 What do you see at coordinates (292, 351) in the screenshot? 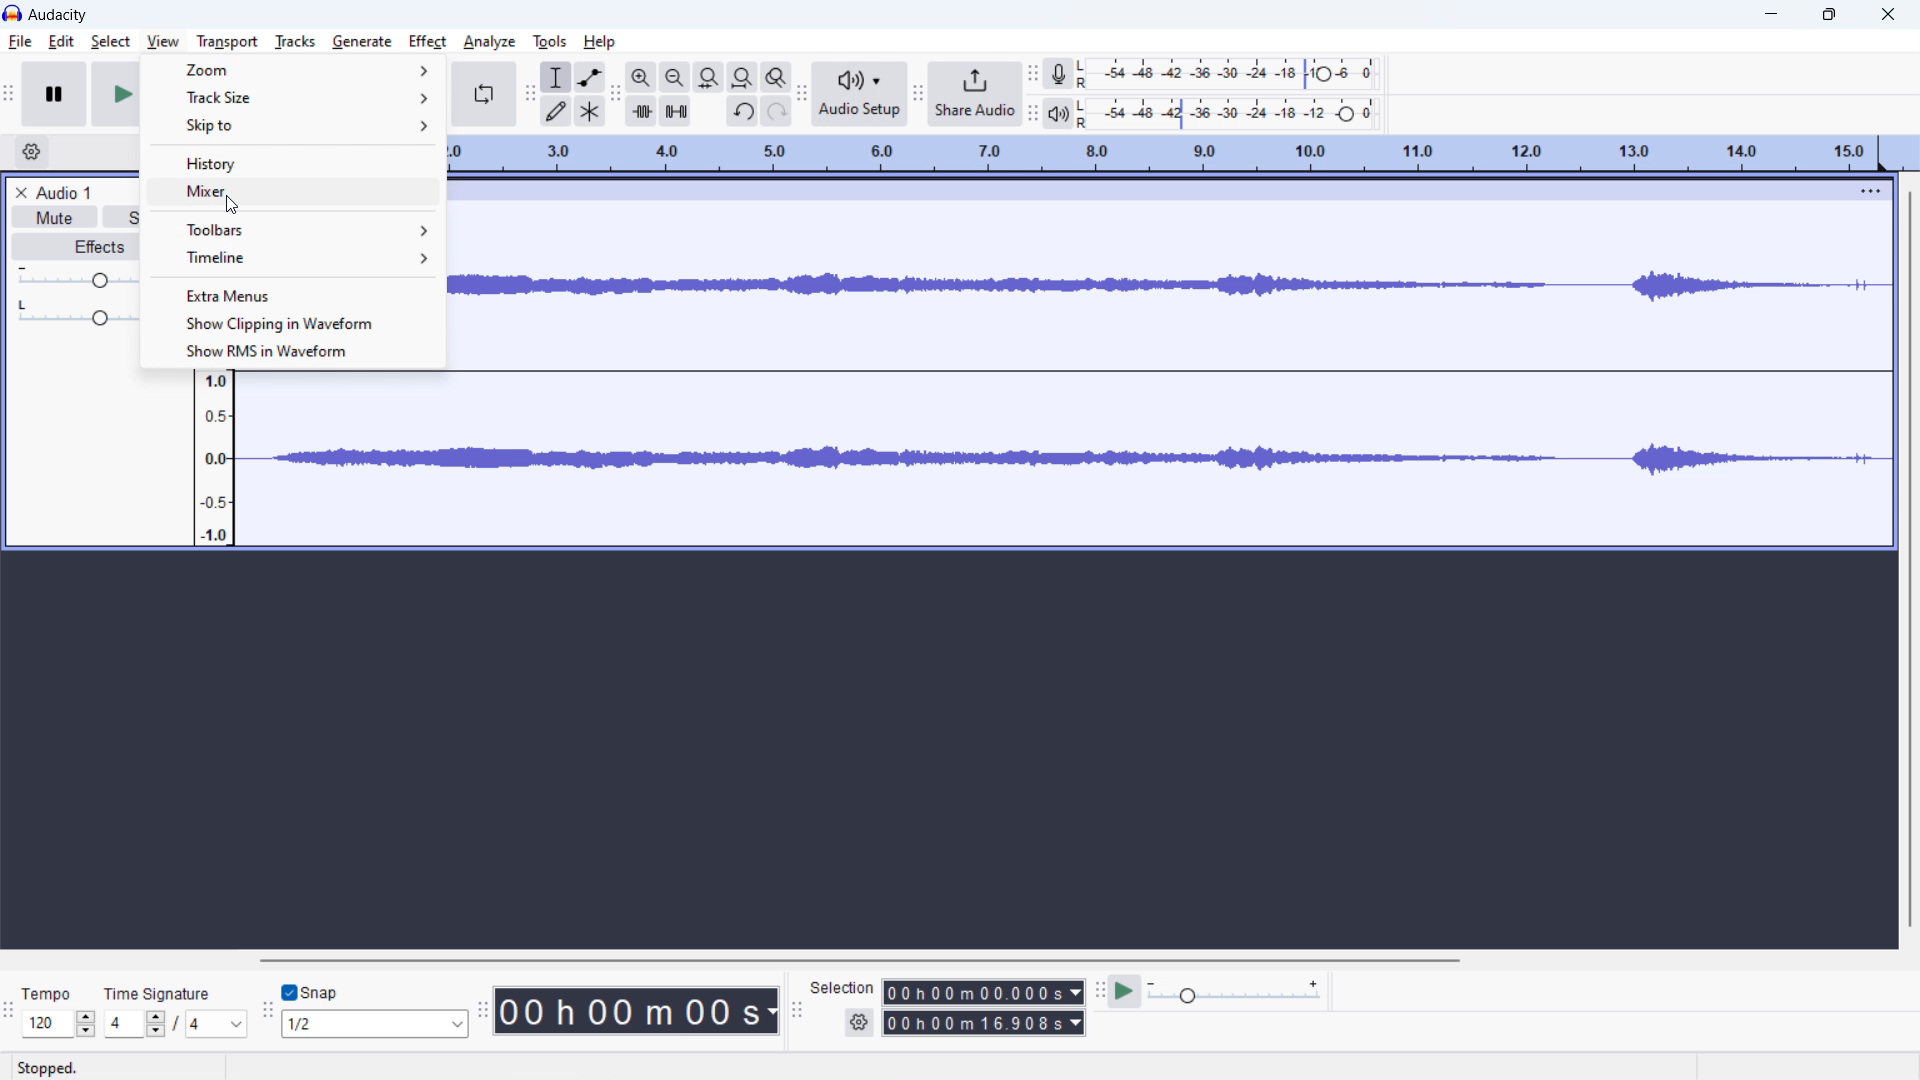
I see `show RMS in waveform` at bounding box center [292, 351].